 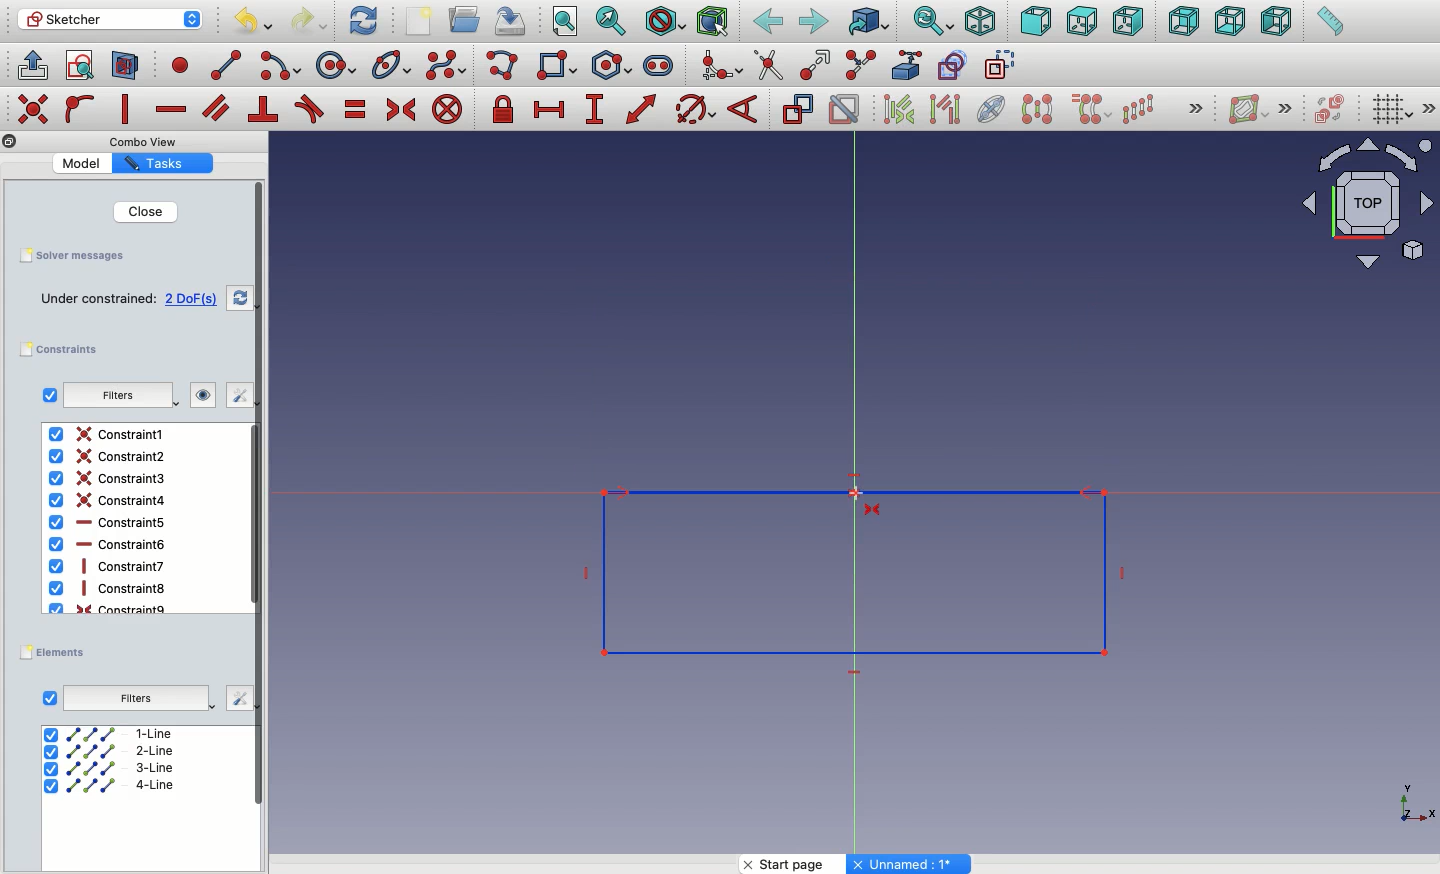 What do you see at coordinates (1326, 111) in the screenshot?
I see `Switch virtual place` at bounding box center [1326, 111].